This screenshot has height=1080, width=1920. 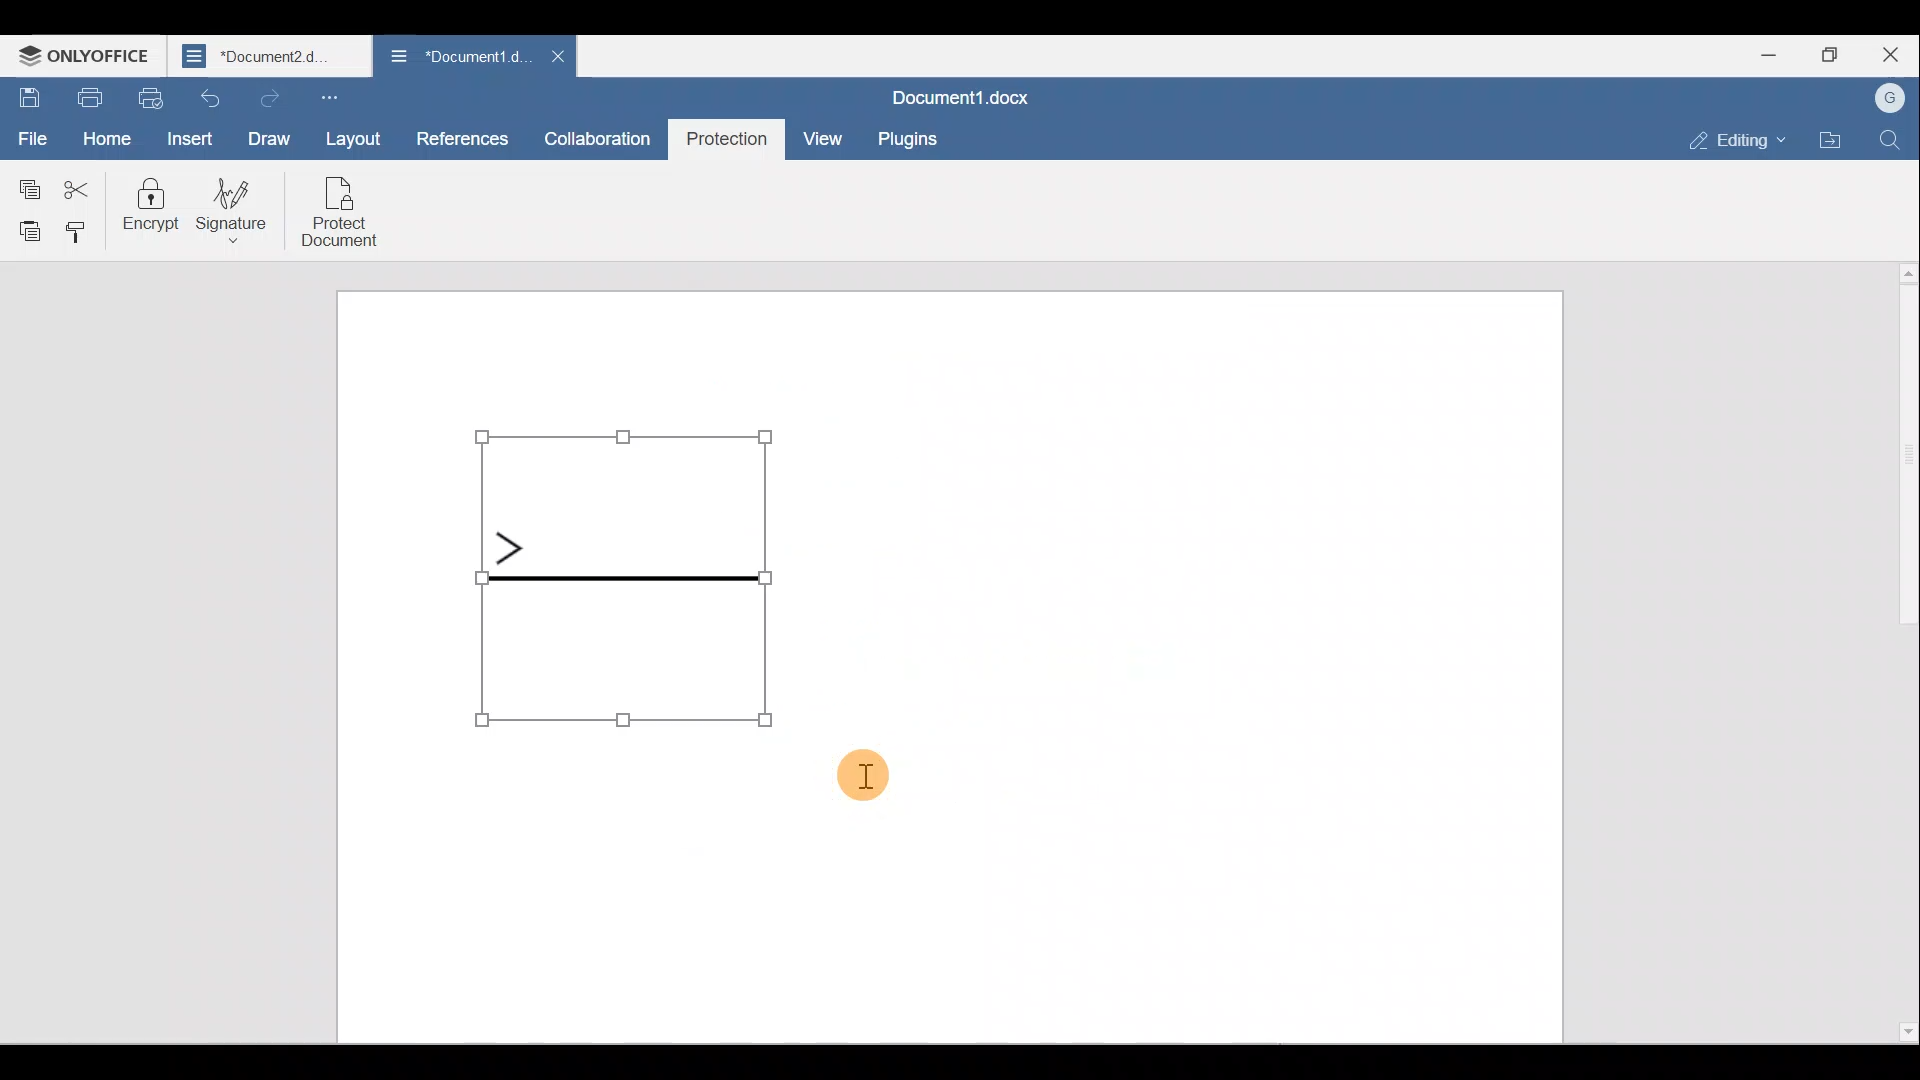 I want to click on ONLYOFFICE, so click(x=85, y=58).